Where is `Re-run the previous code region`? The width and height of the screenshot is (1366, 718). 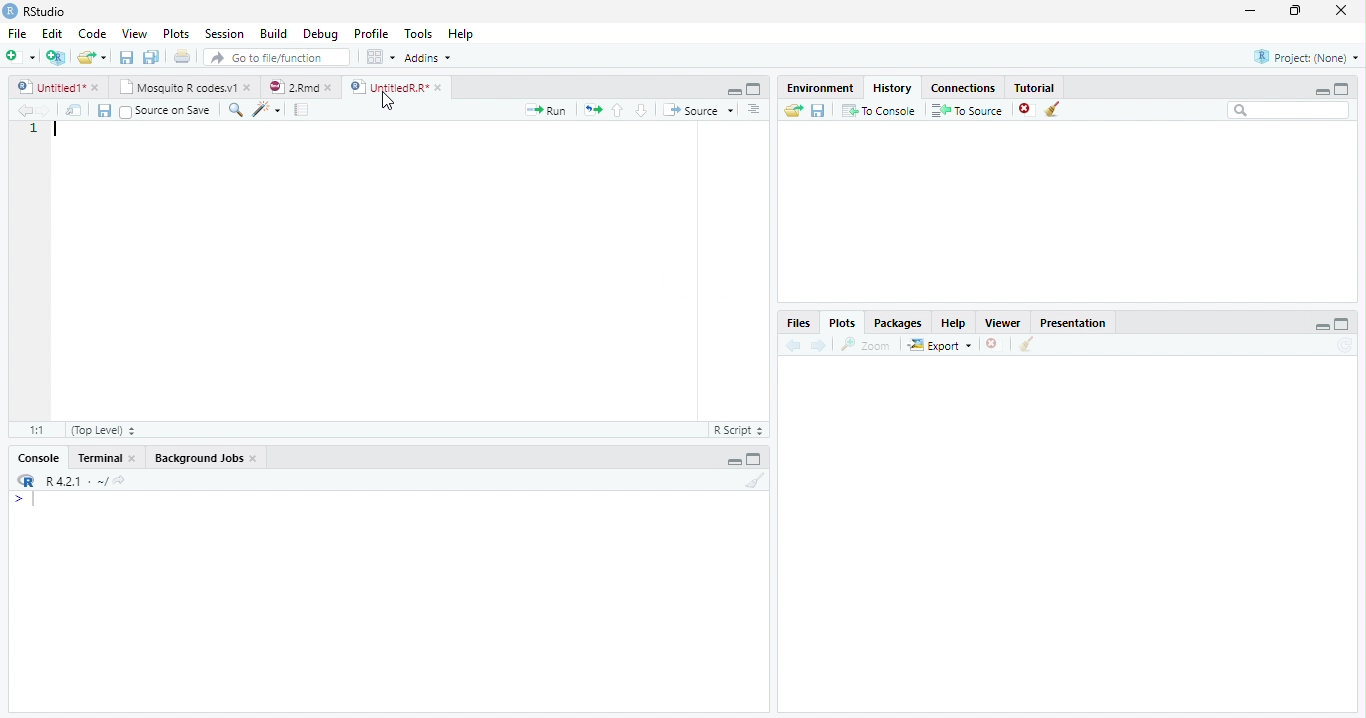 Re-run the previous code region is located at coordinates (592, 110).